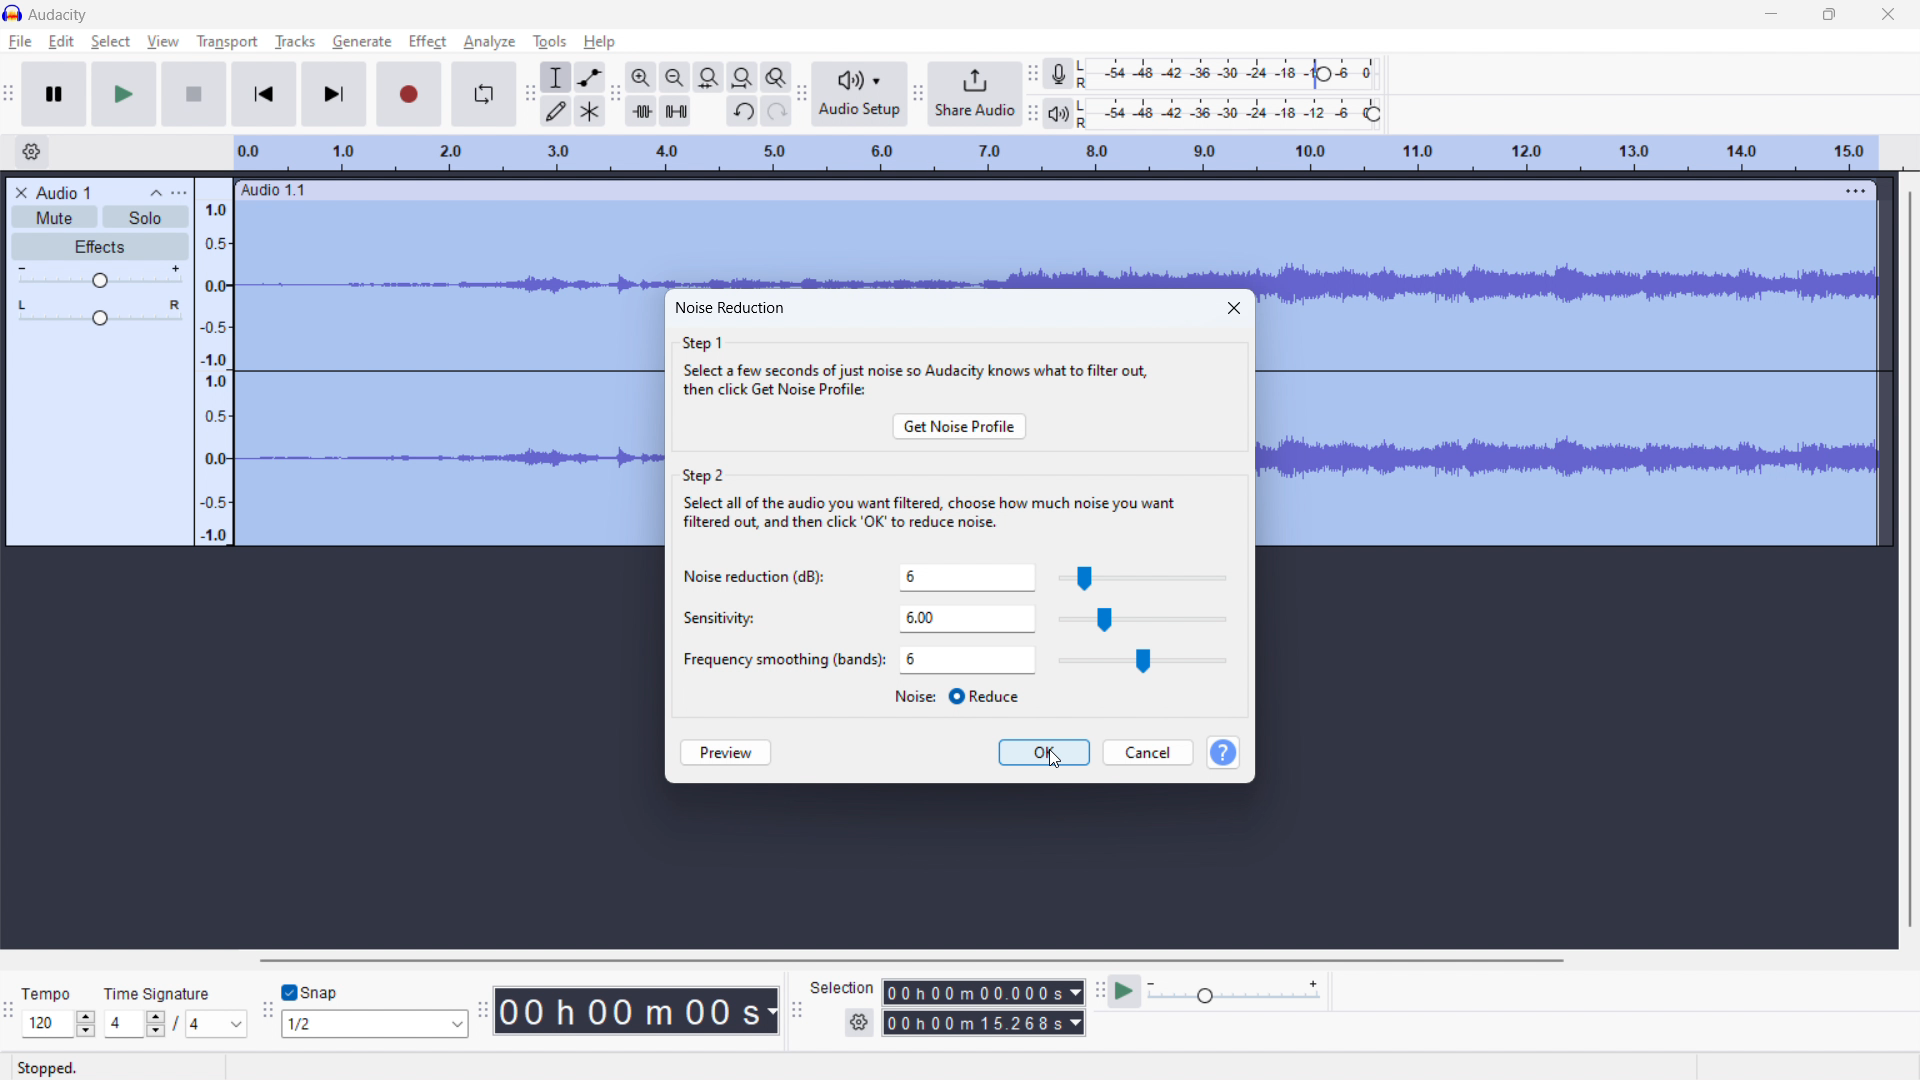  I want to click on playback meter, so click(1235, 113).